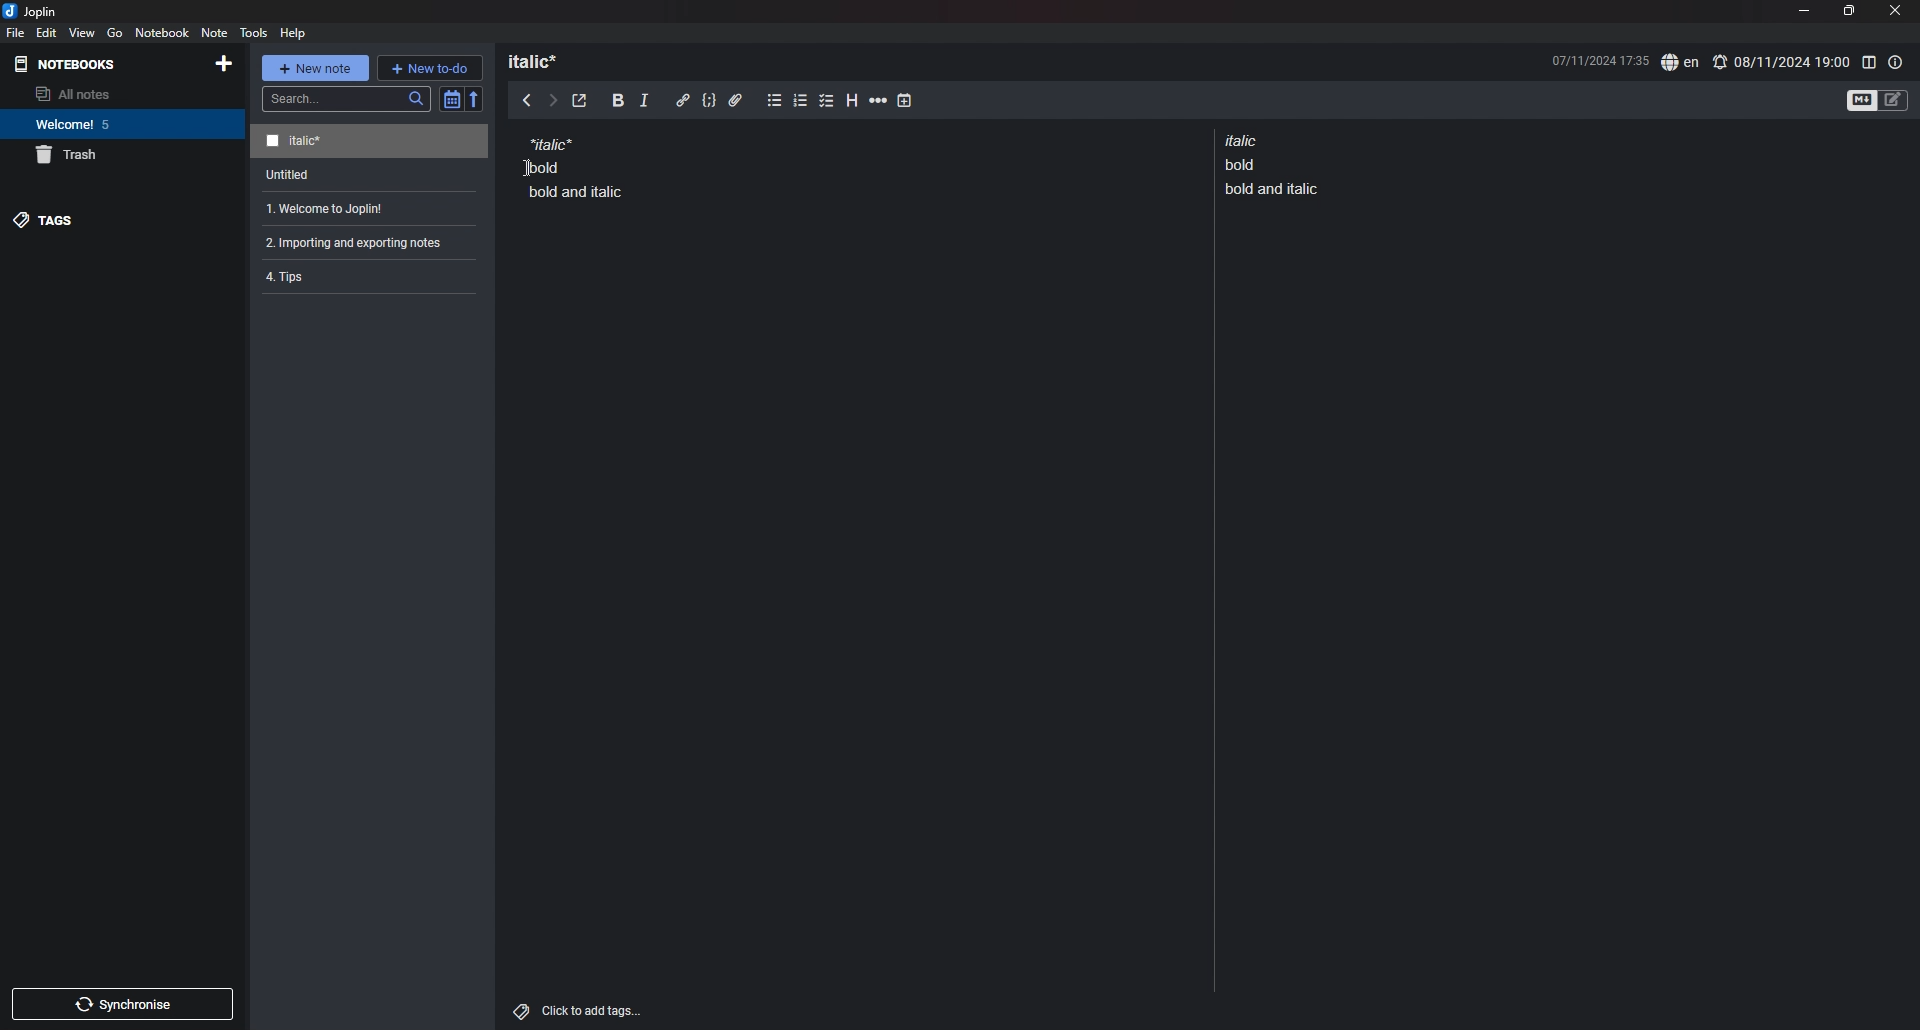 The height and width of the screenshot is (1030, 1920). I want to click on bullet list, so click(774, 101).